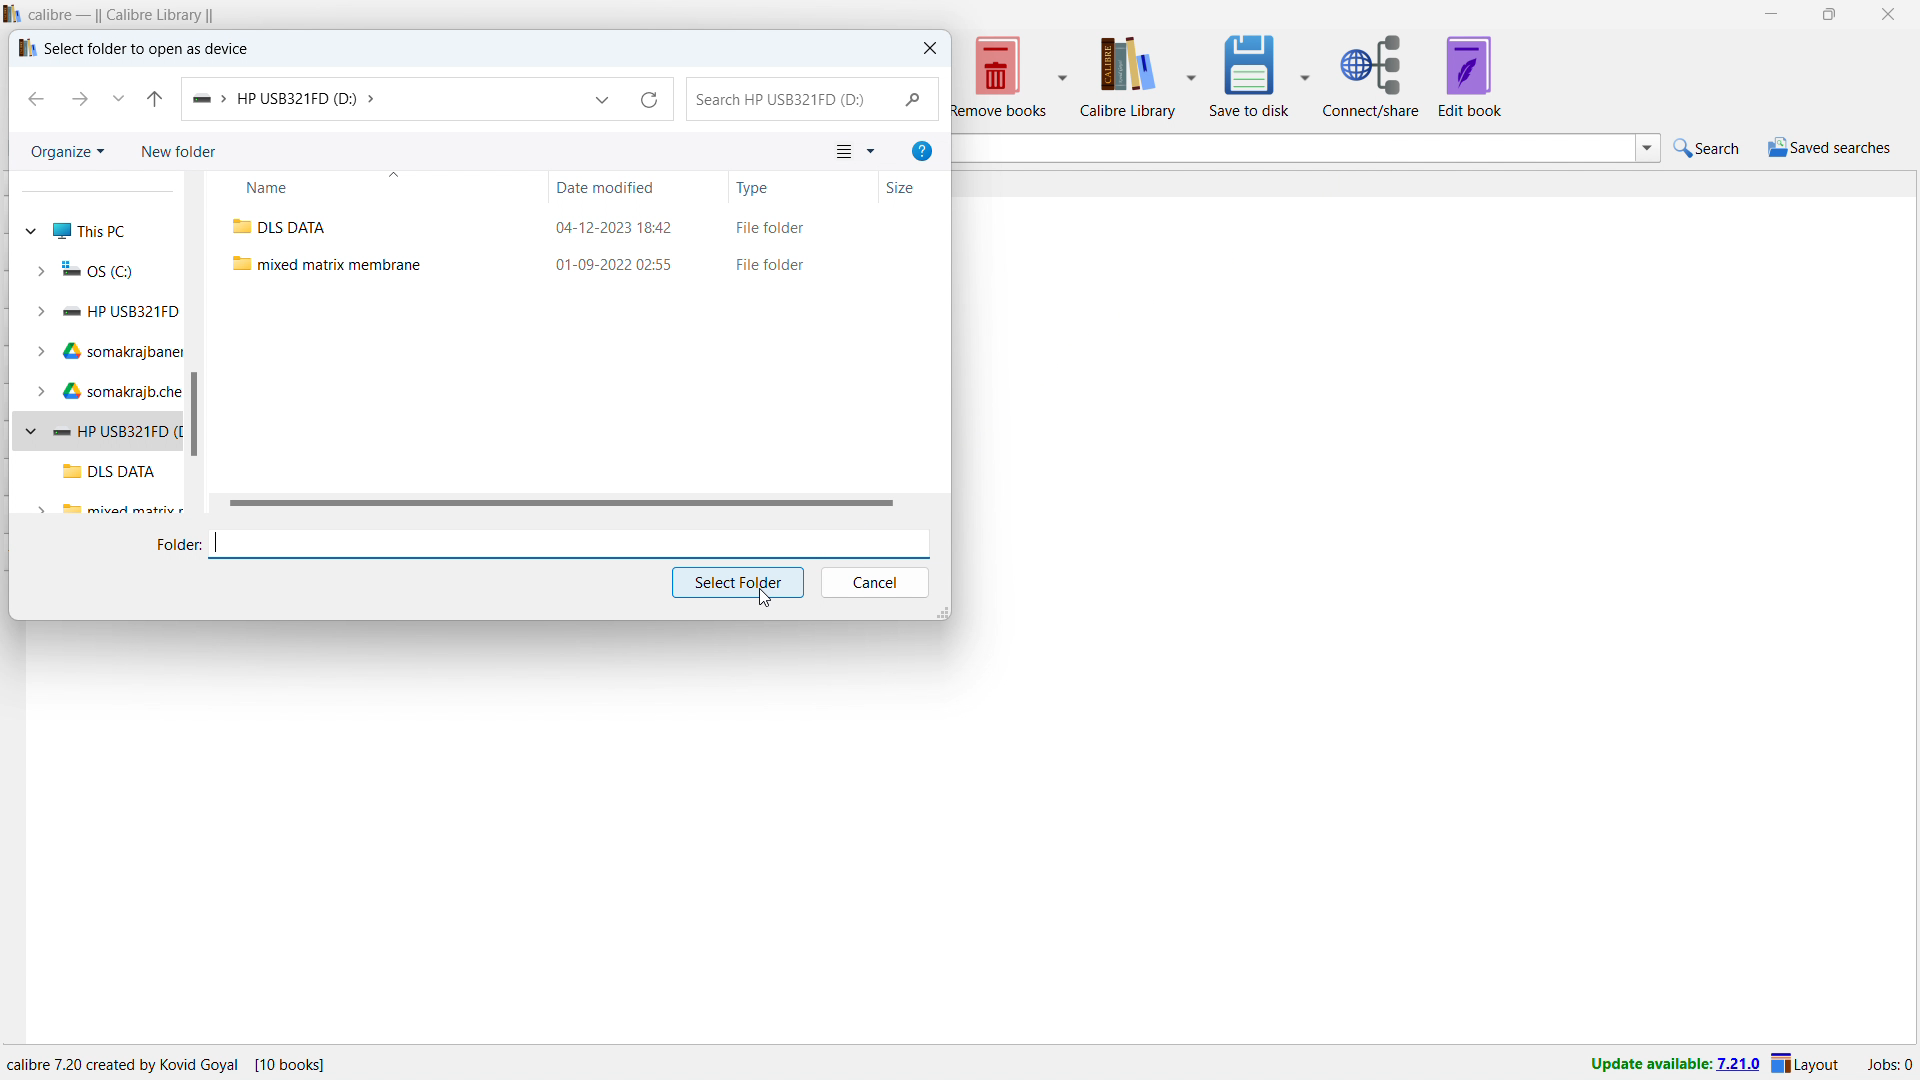 This screenshot has height=1080, width=1920. Describe the element at coordinates (1471, 77) in the screenshot. I see `edit book` at that location.